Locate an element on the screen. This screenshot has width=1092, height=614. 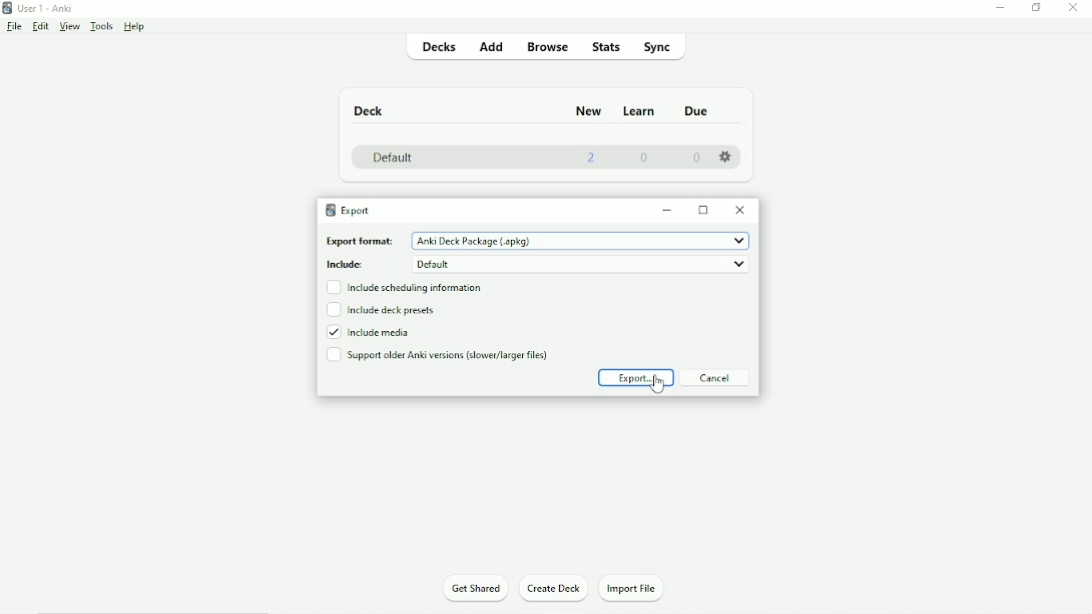
Close is located at coordinates (1072, 9).